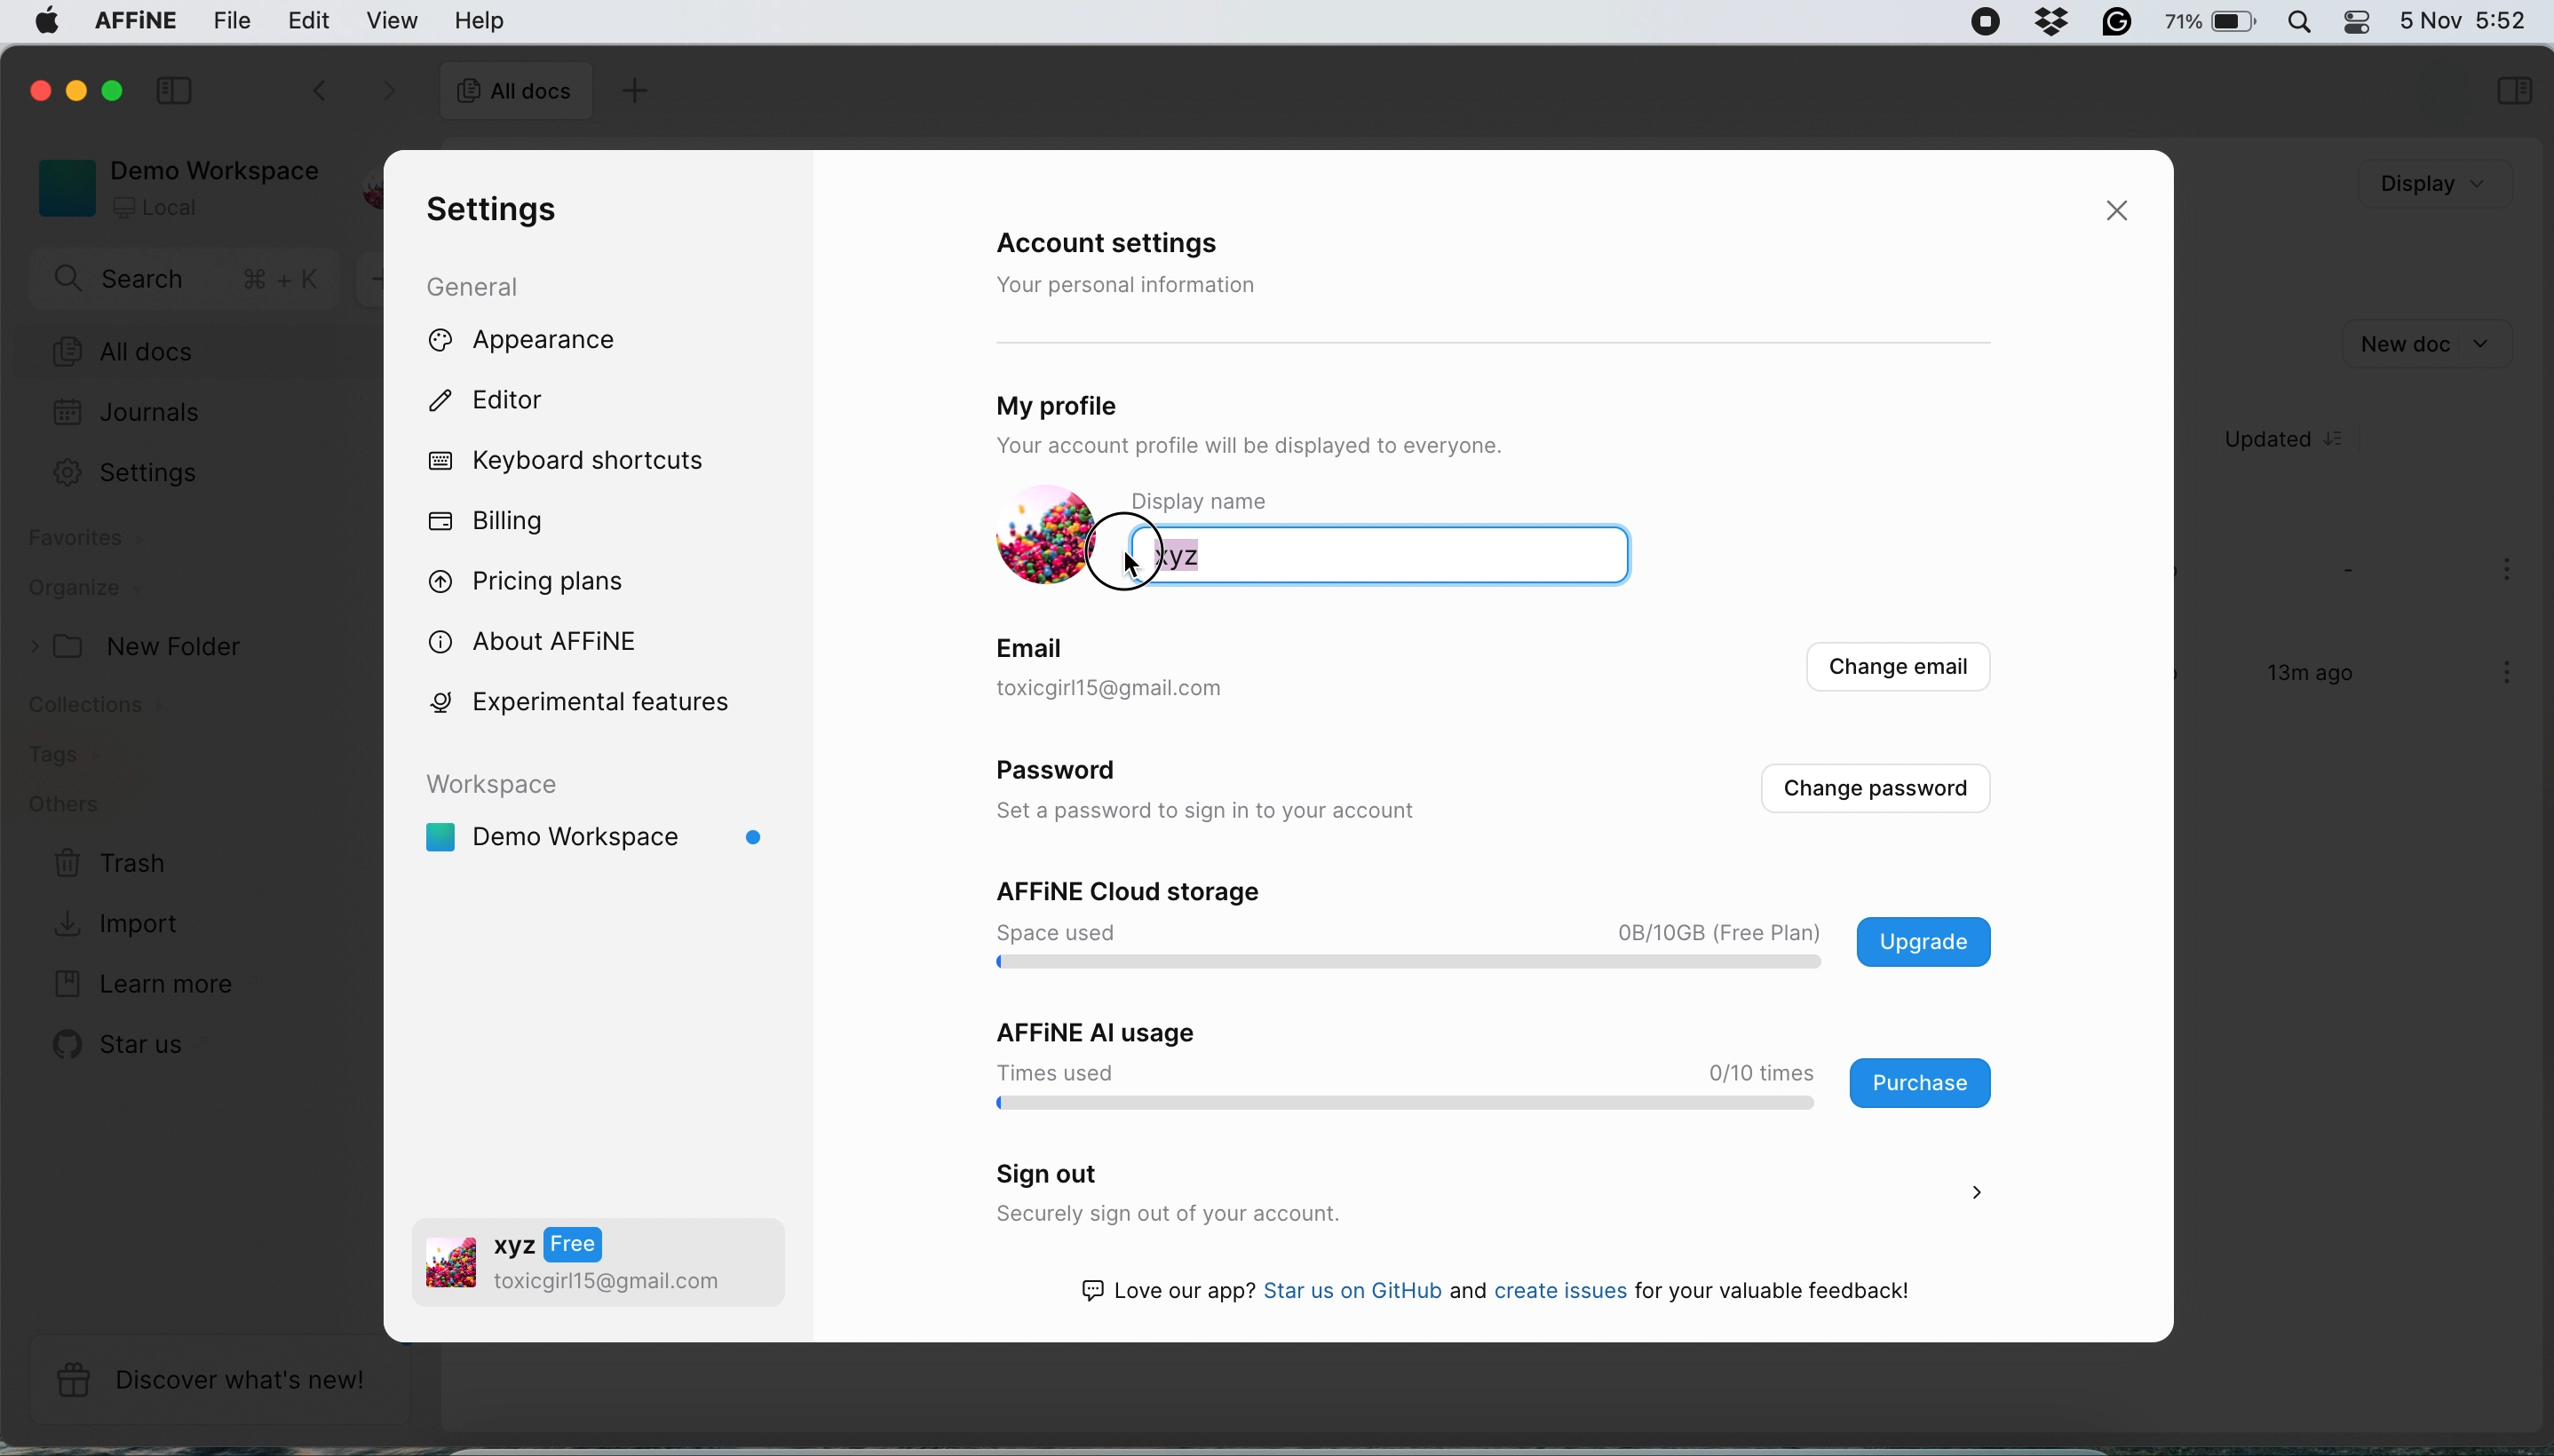  What do you see at coordinates (545, 639) in the screenshot?
I see `about affine` at bounding box center [545, 639].